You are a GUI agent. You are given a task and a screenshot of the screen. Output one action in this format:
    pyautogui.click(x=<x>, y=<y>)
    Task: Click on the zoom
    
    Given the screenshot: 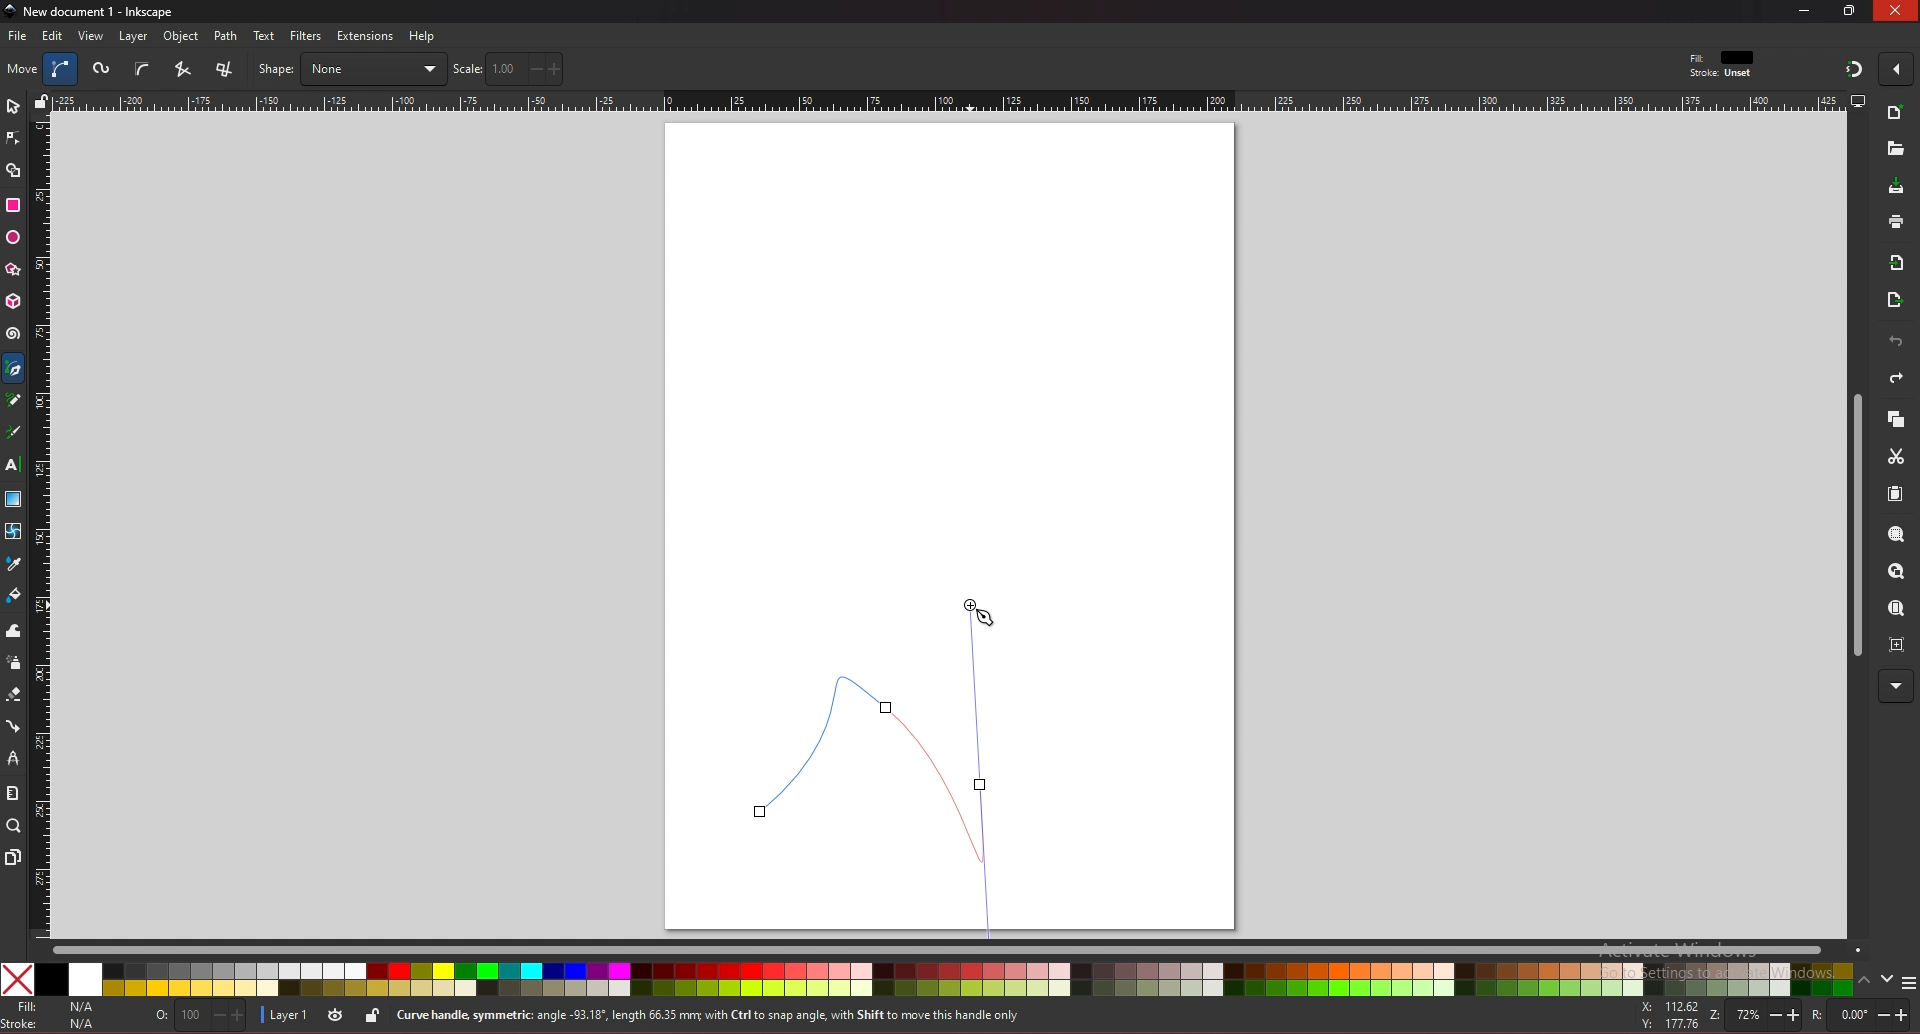 What is the action you would take?
    pyautogui.click(x=1752, y=1017)
    